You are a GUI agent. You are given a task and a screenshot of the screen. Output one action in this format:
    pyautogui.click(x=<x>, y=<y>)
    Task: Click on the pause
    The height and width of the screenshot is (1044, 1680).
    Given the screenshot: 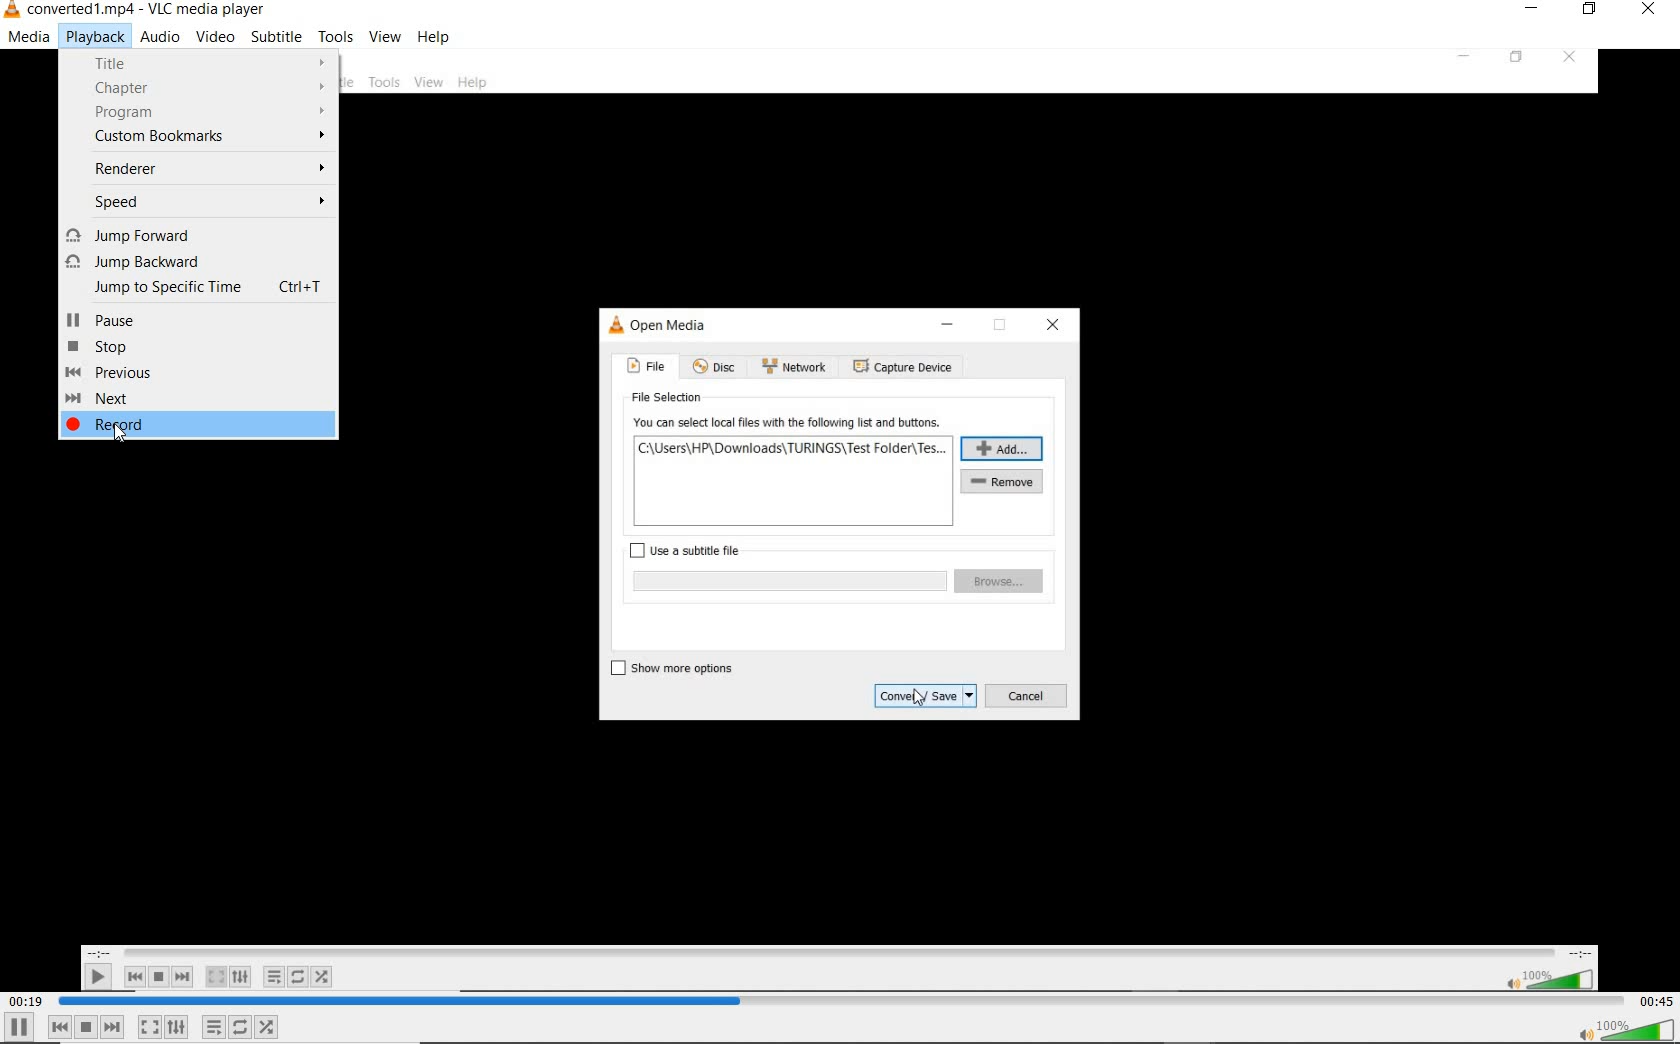 What is the action you would take?
    pyautogui.click(x=138, y=320)
    